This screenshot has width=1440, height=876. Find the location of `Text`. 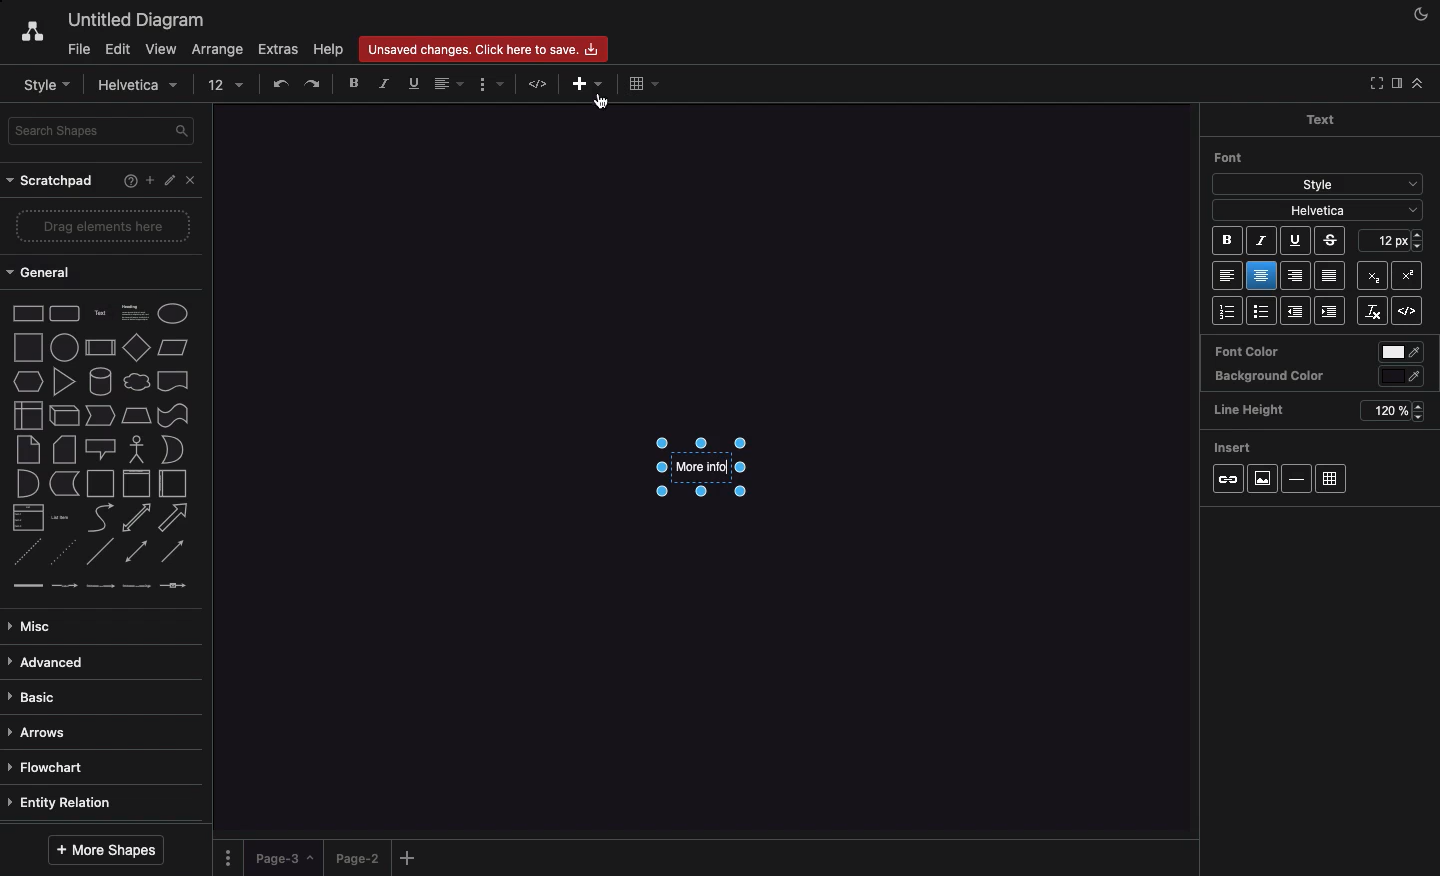

Text is located at coordinates (1319, 118).